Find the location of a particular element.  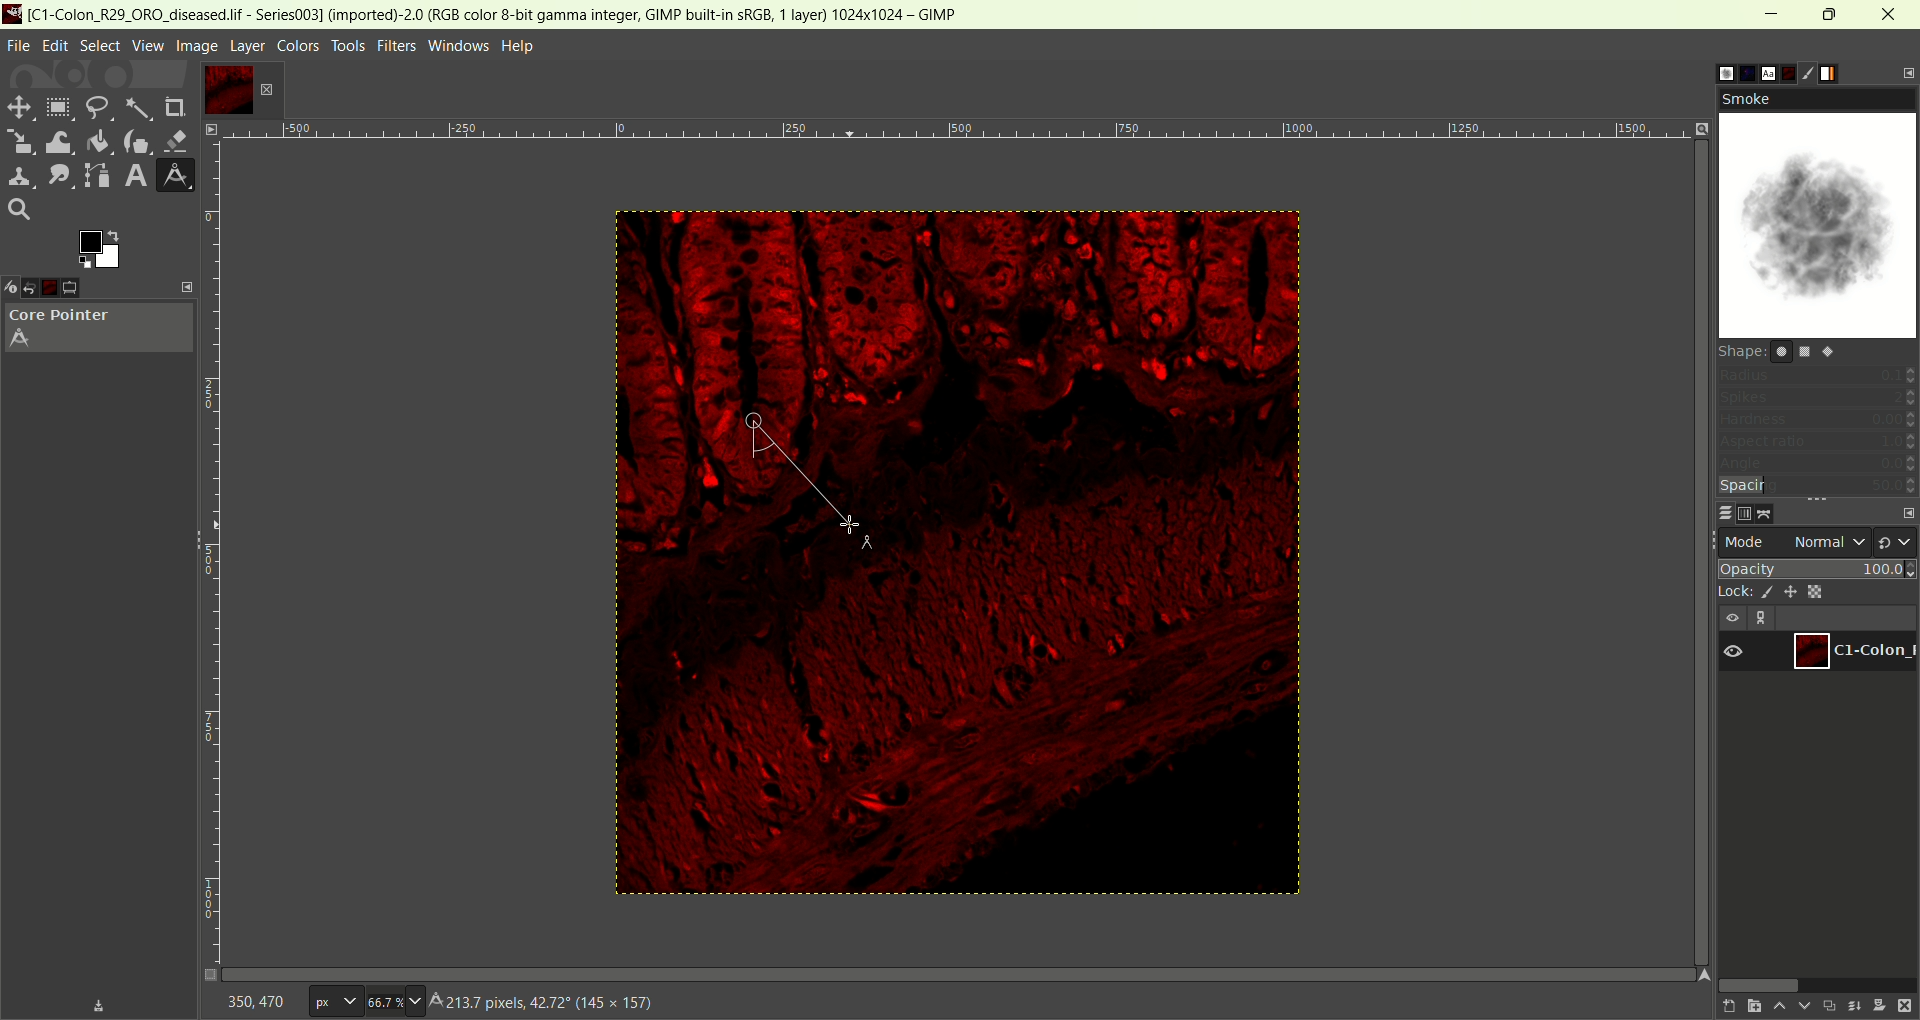

path tool is located at coordinates (93, 174).